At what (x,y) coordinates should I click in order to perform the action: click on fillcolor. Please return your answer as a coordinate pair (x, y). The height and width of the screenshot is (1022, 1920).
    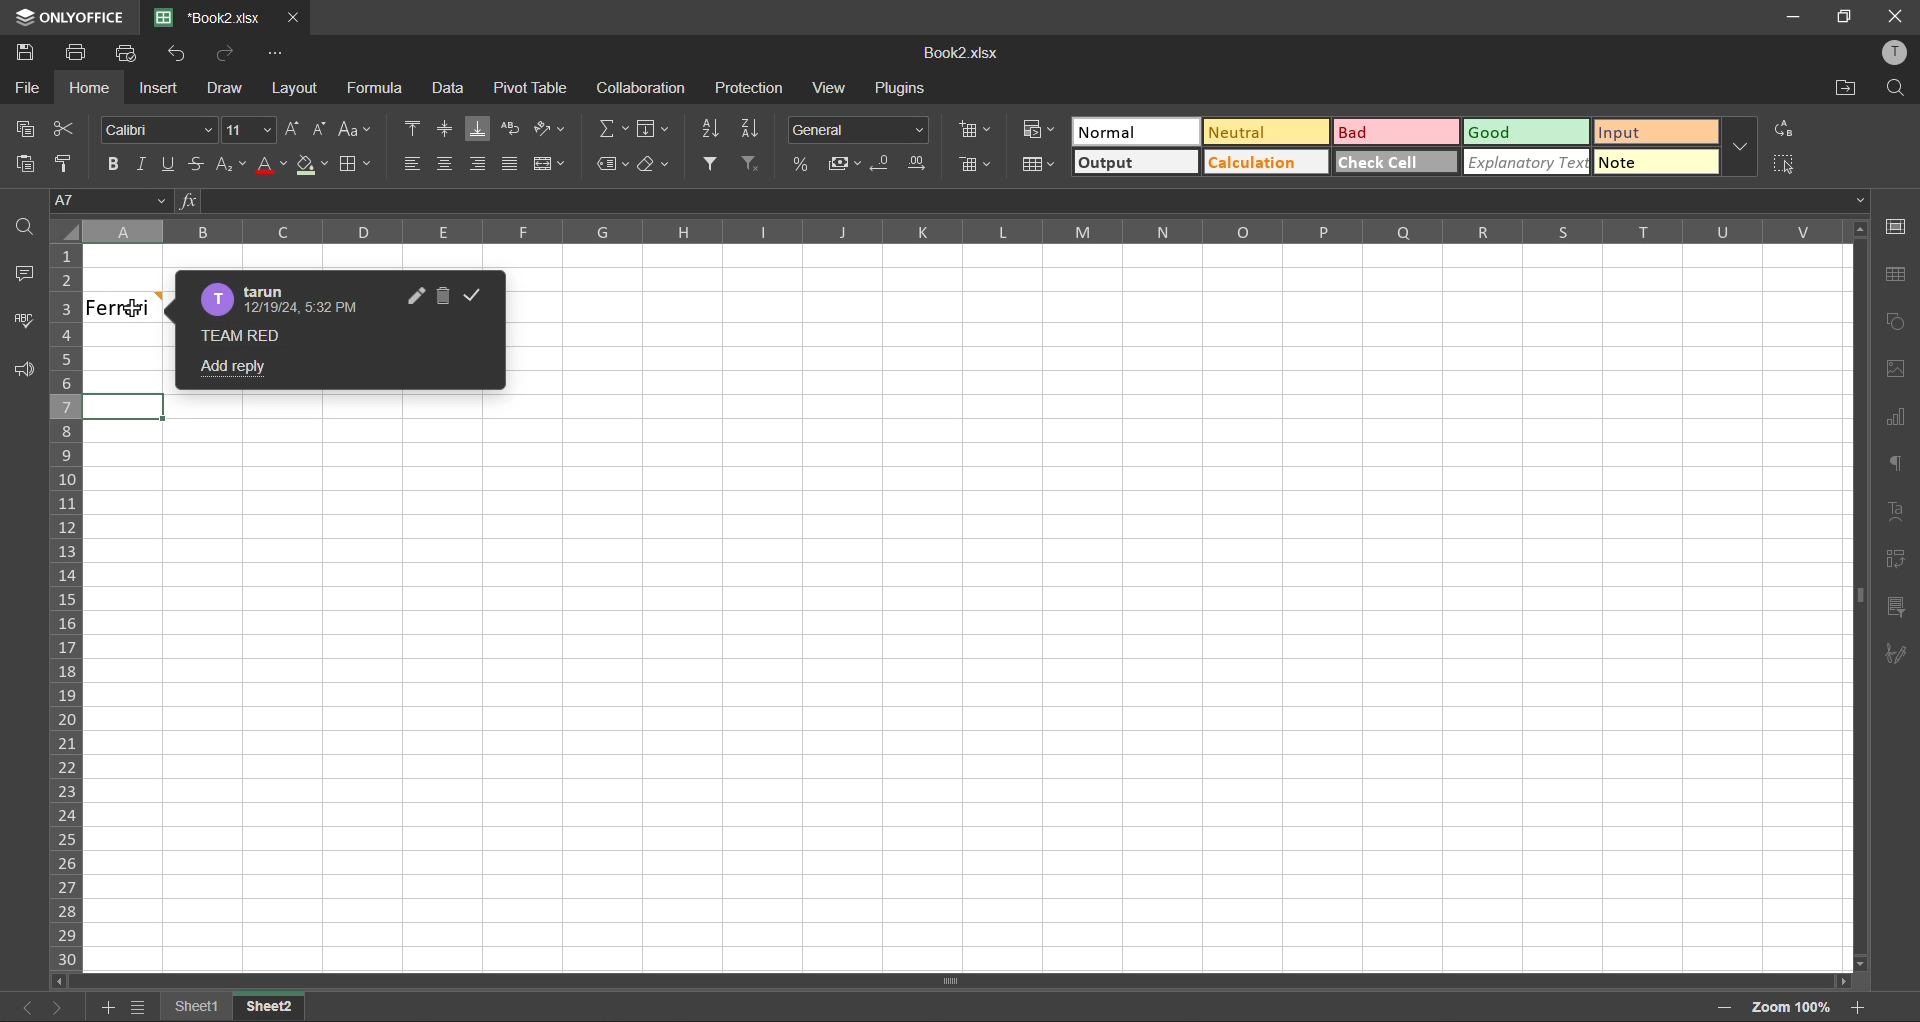
    Looking at the image, I should click on (310, 166).